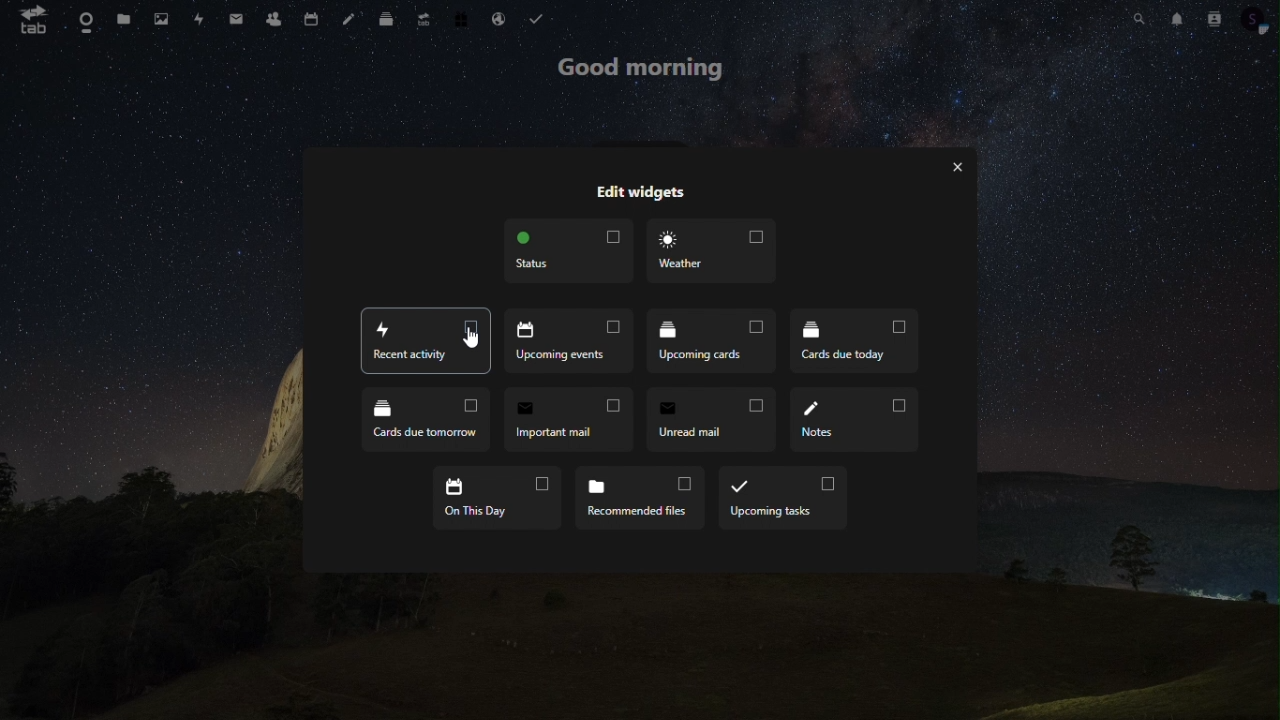 The width and height of the screenshot is (1280, 720). I want to click on upcoming tasks, so click(782, 500).